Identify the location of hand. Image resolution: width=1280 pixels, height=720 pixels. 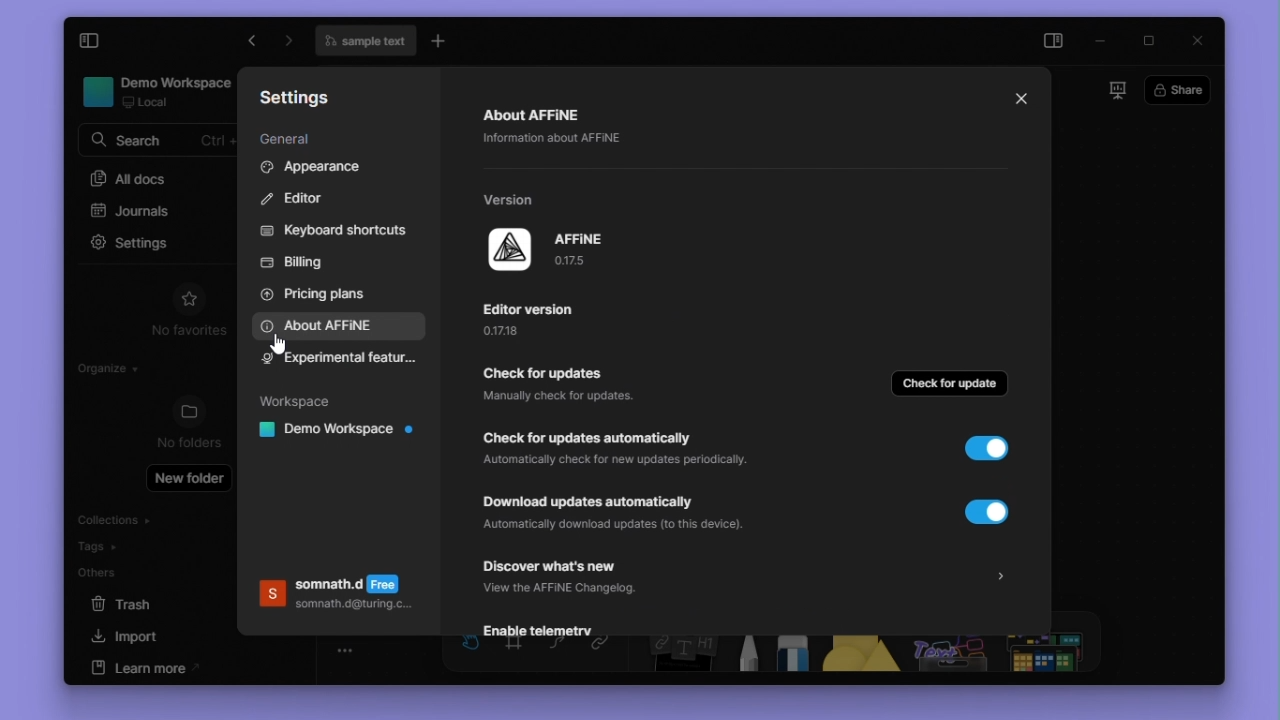
(467, 652).